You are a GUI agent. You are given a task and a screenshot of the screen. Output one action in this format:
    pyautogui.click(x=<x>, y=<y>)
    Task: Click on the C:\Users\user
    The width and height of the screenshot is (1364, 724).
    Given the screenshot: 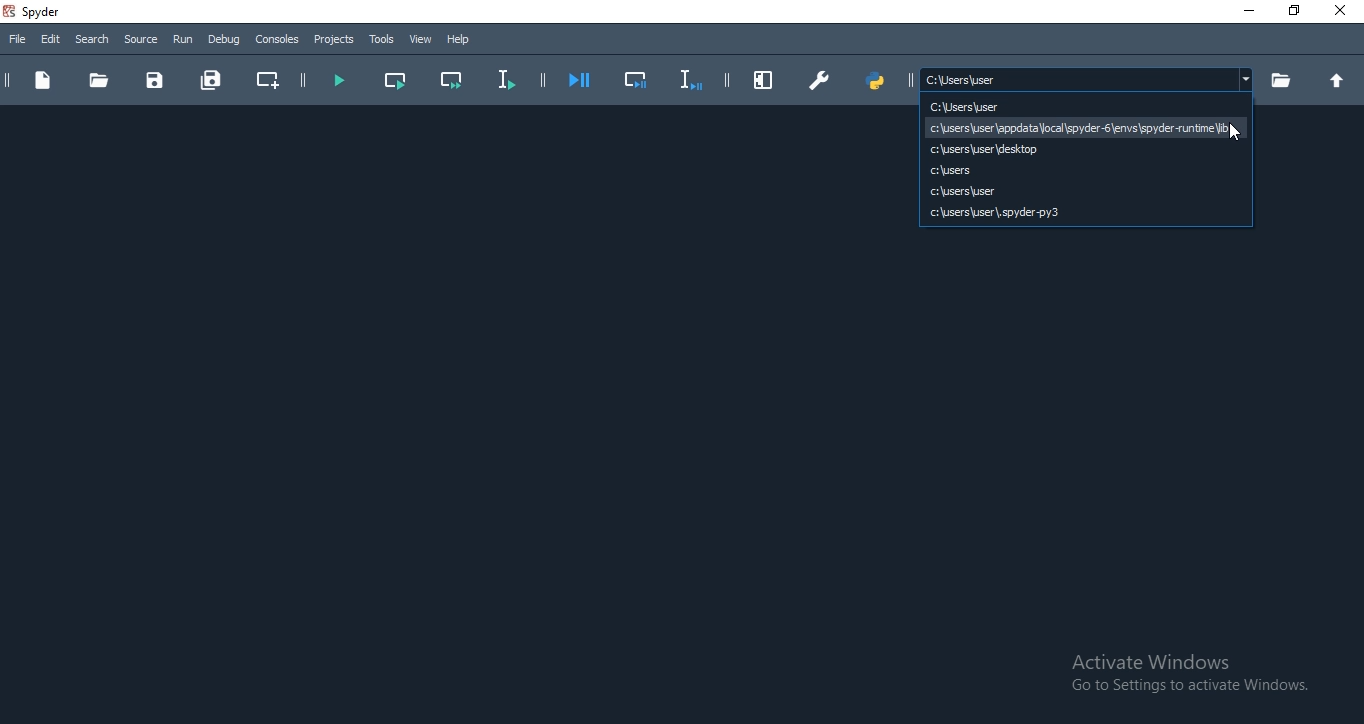 What is the action you would take?
    pyautogui.click(x=925, y=106)
    